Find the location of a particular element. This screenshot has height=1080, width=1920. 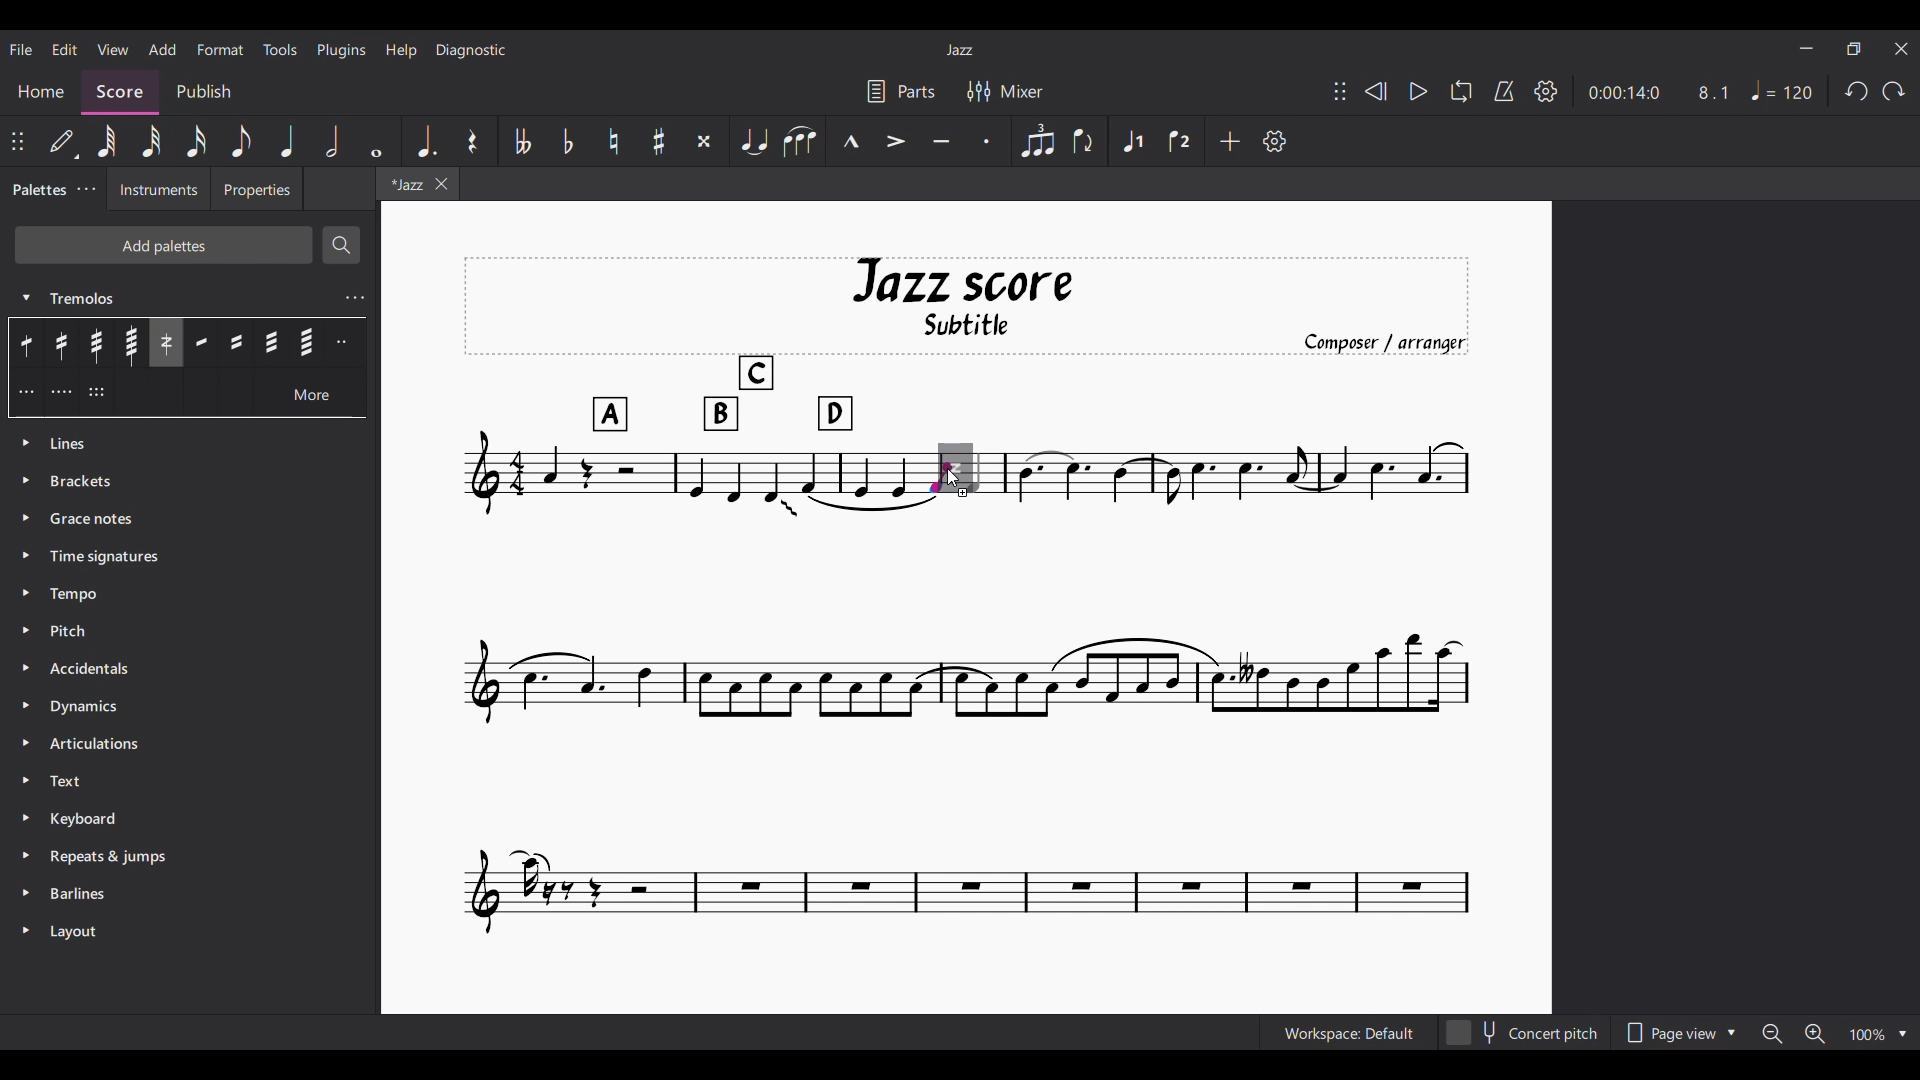

Home is located at coordinates (40, 92).